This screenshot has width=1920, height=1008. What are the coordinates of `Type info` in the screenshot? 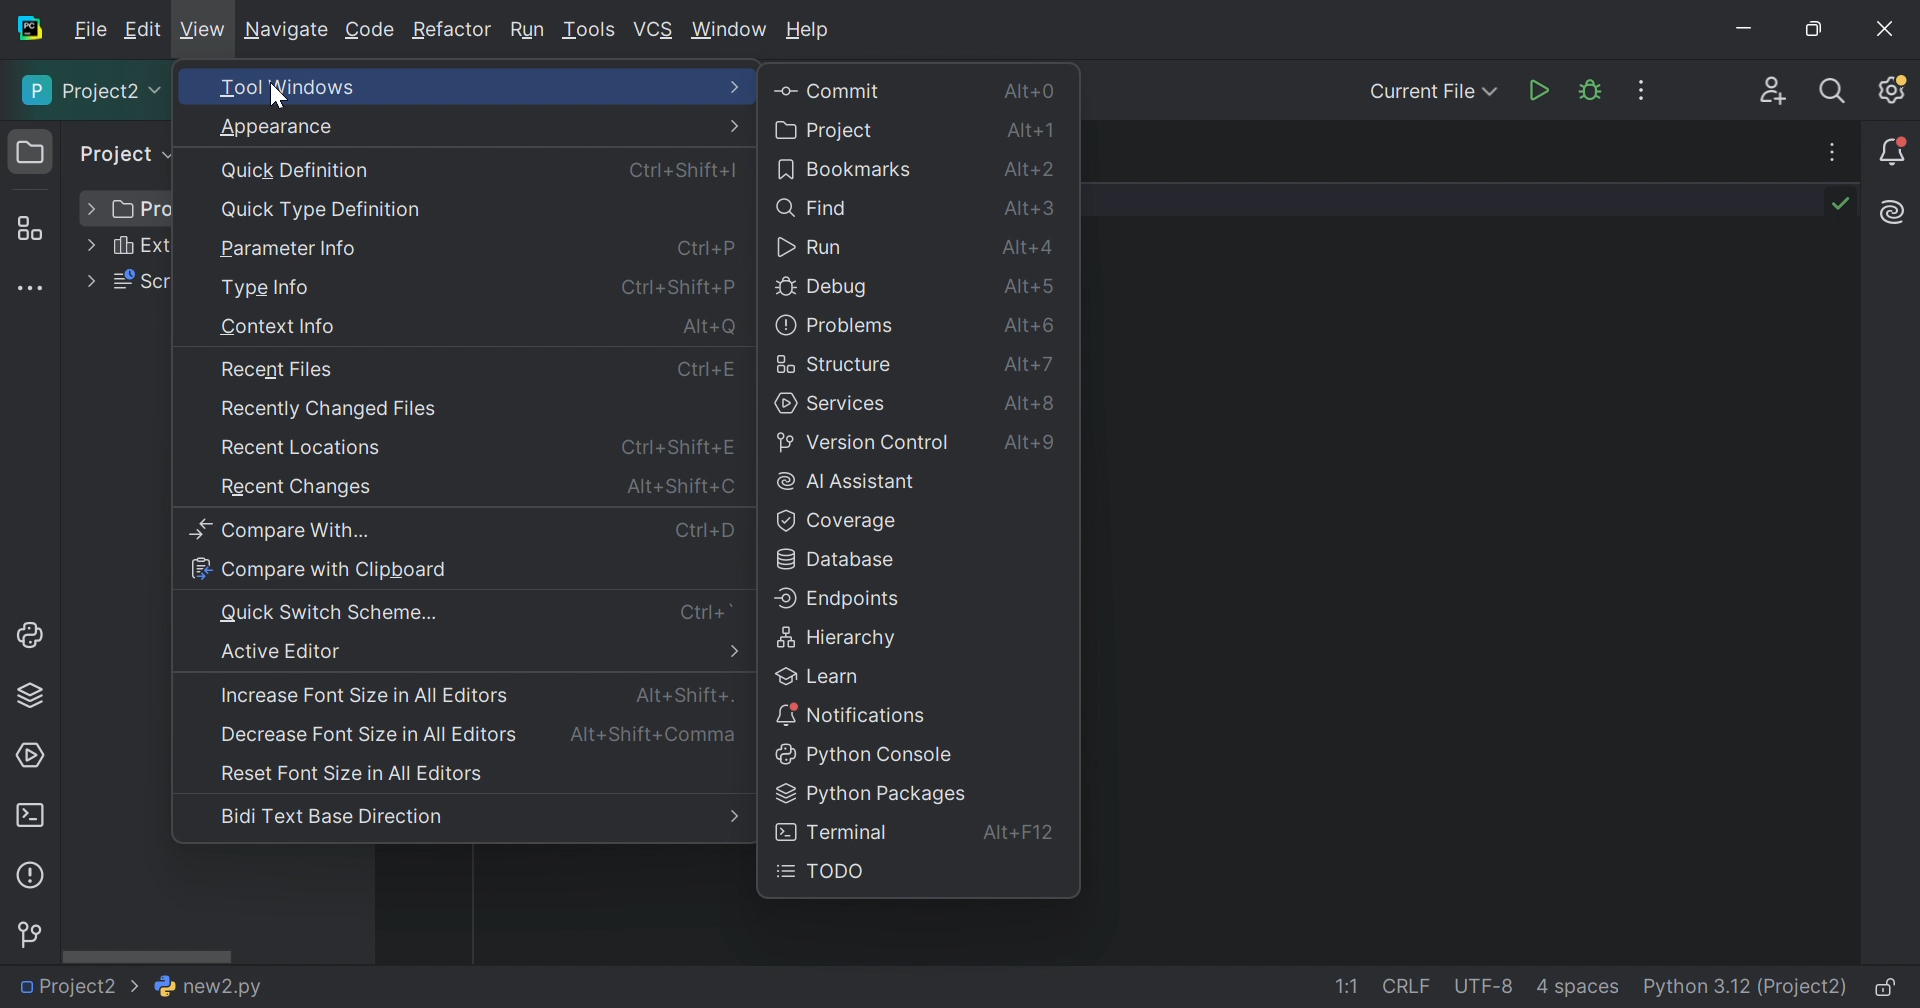 It's located at (268, 289).